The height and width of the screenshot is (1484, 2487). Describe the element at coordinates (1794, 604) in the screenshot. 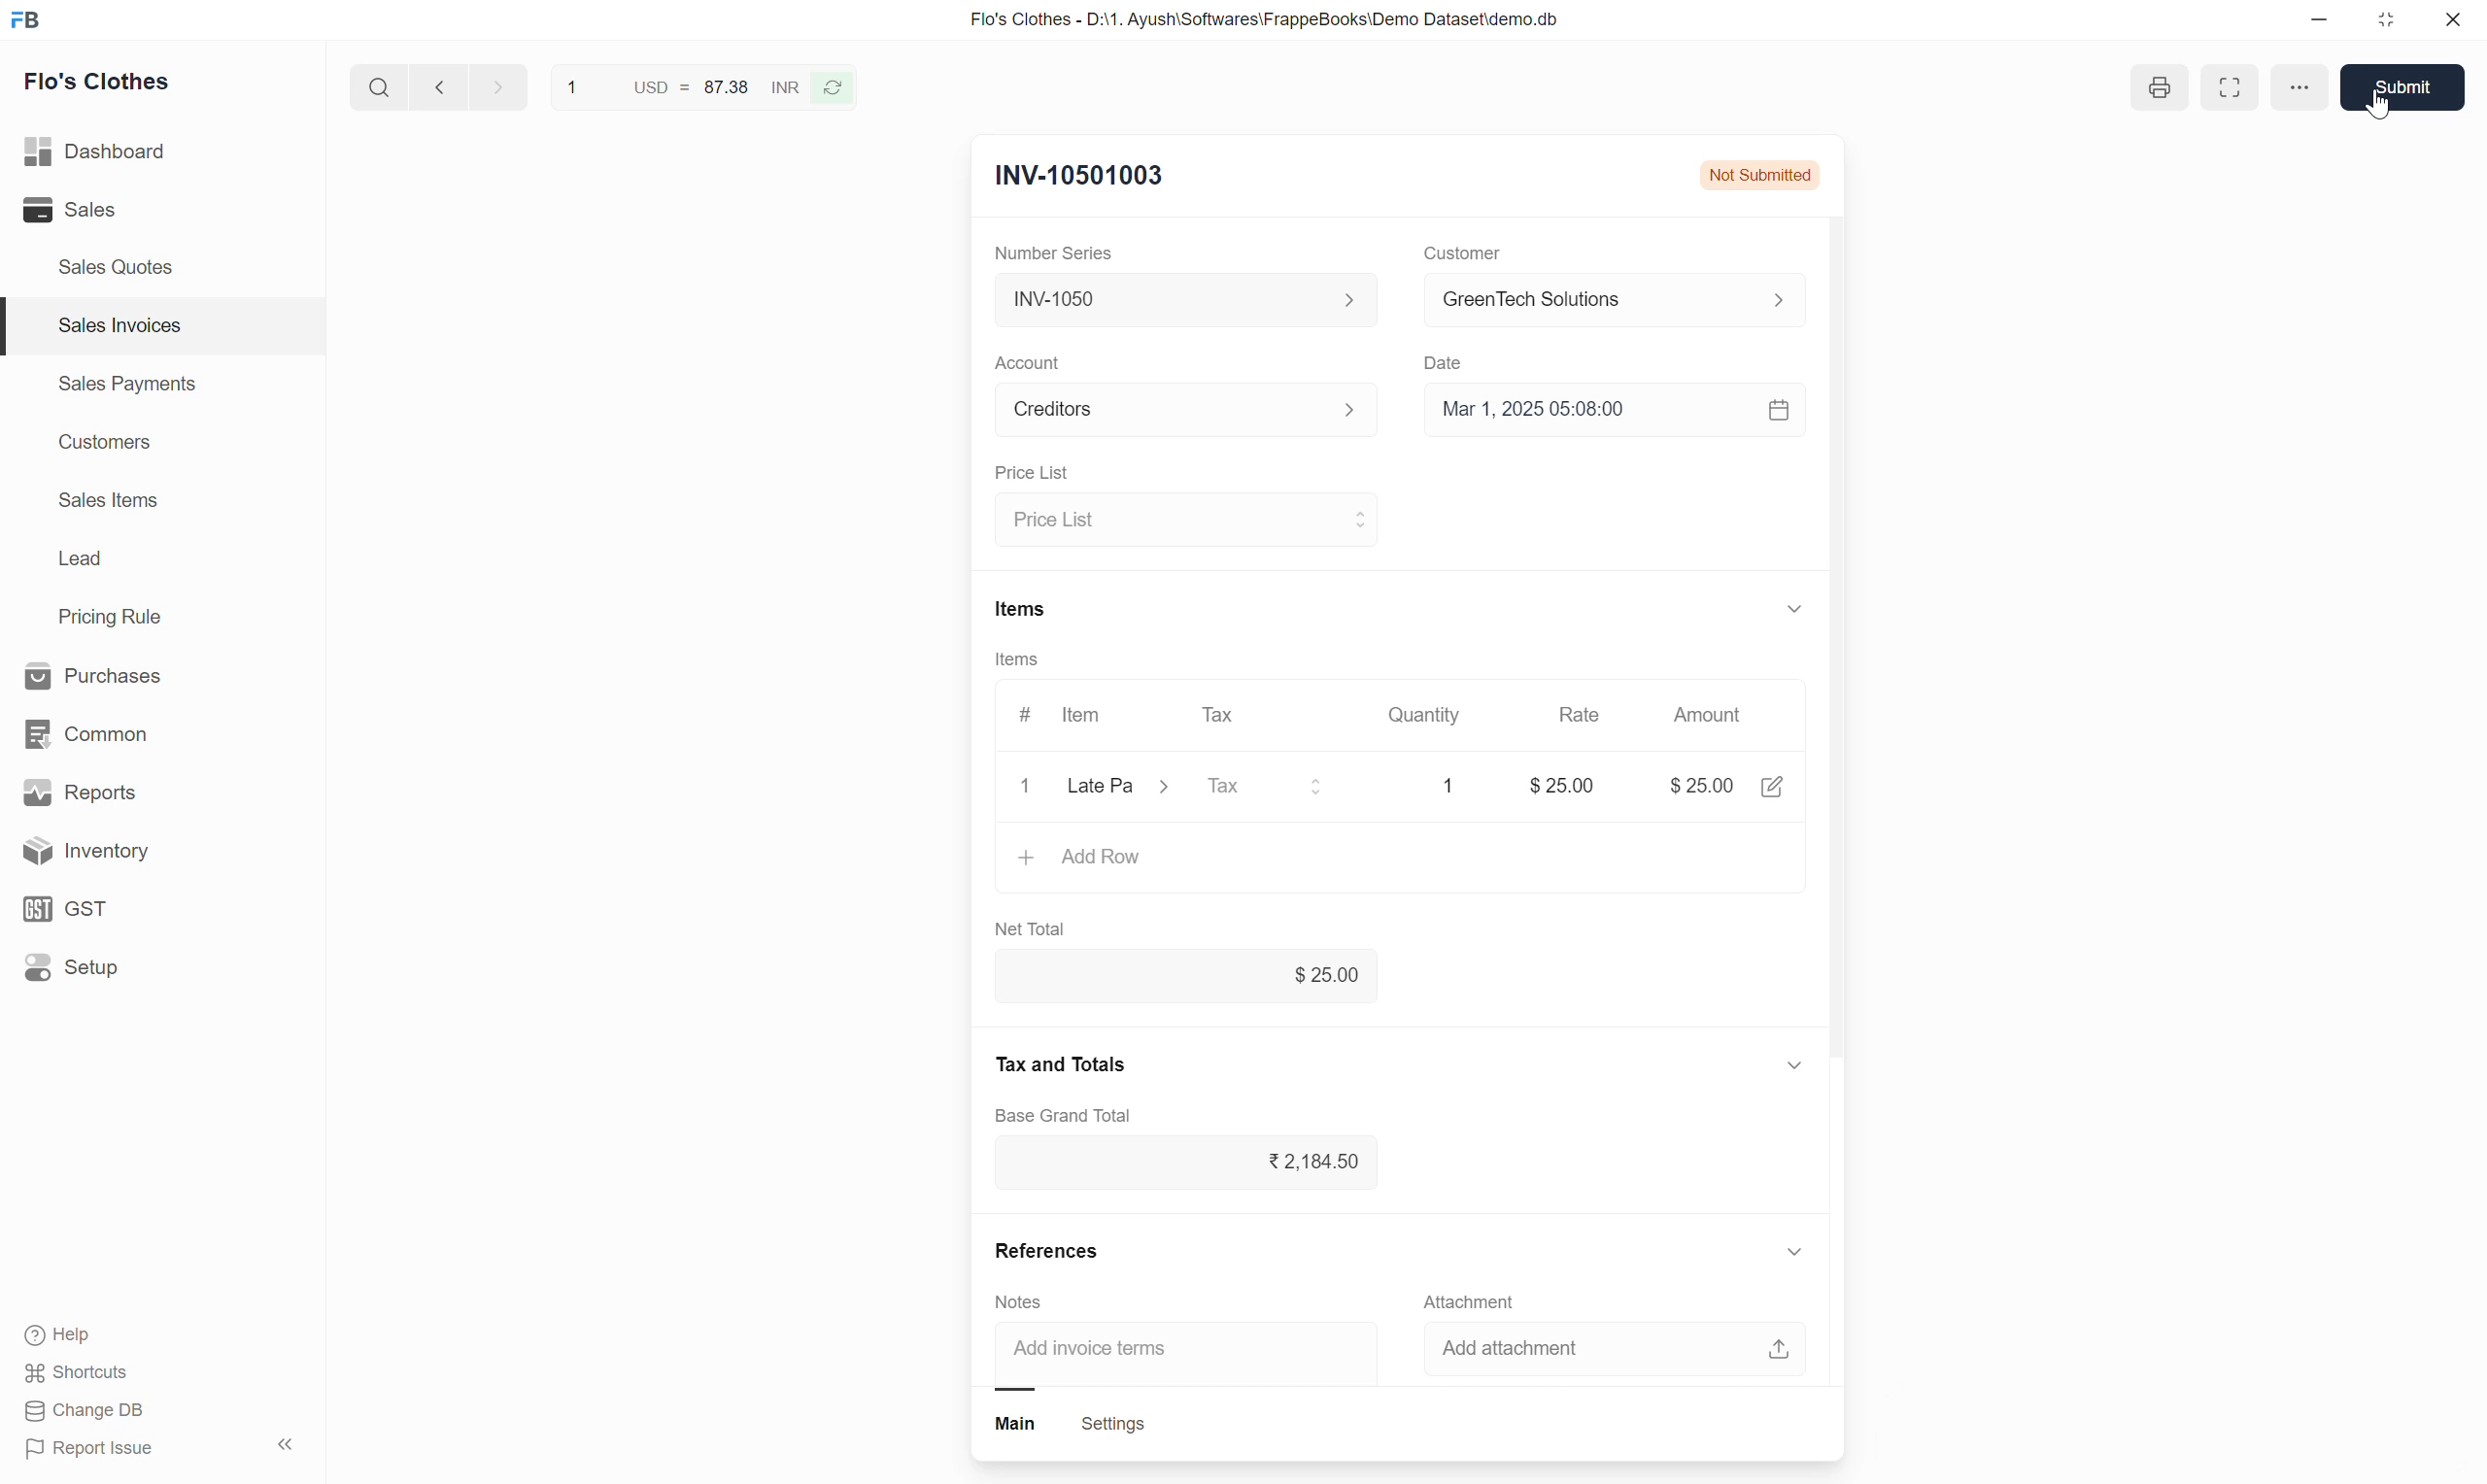

I see `show or hide items` at that location.